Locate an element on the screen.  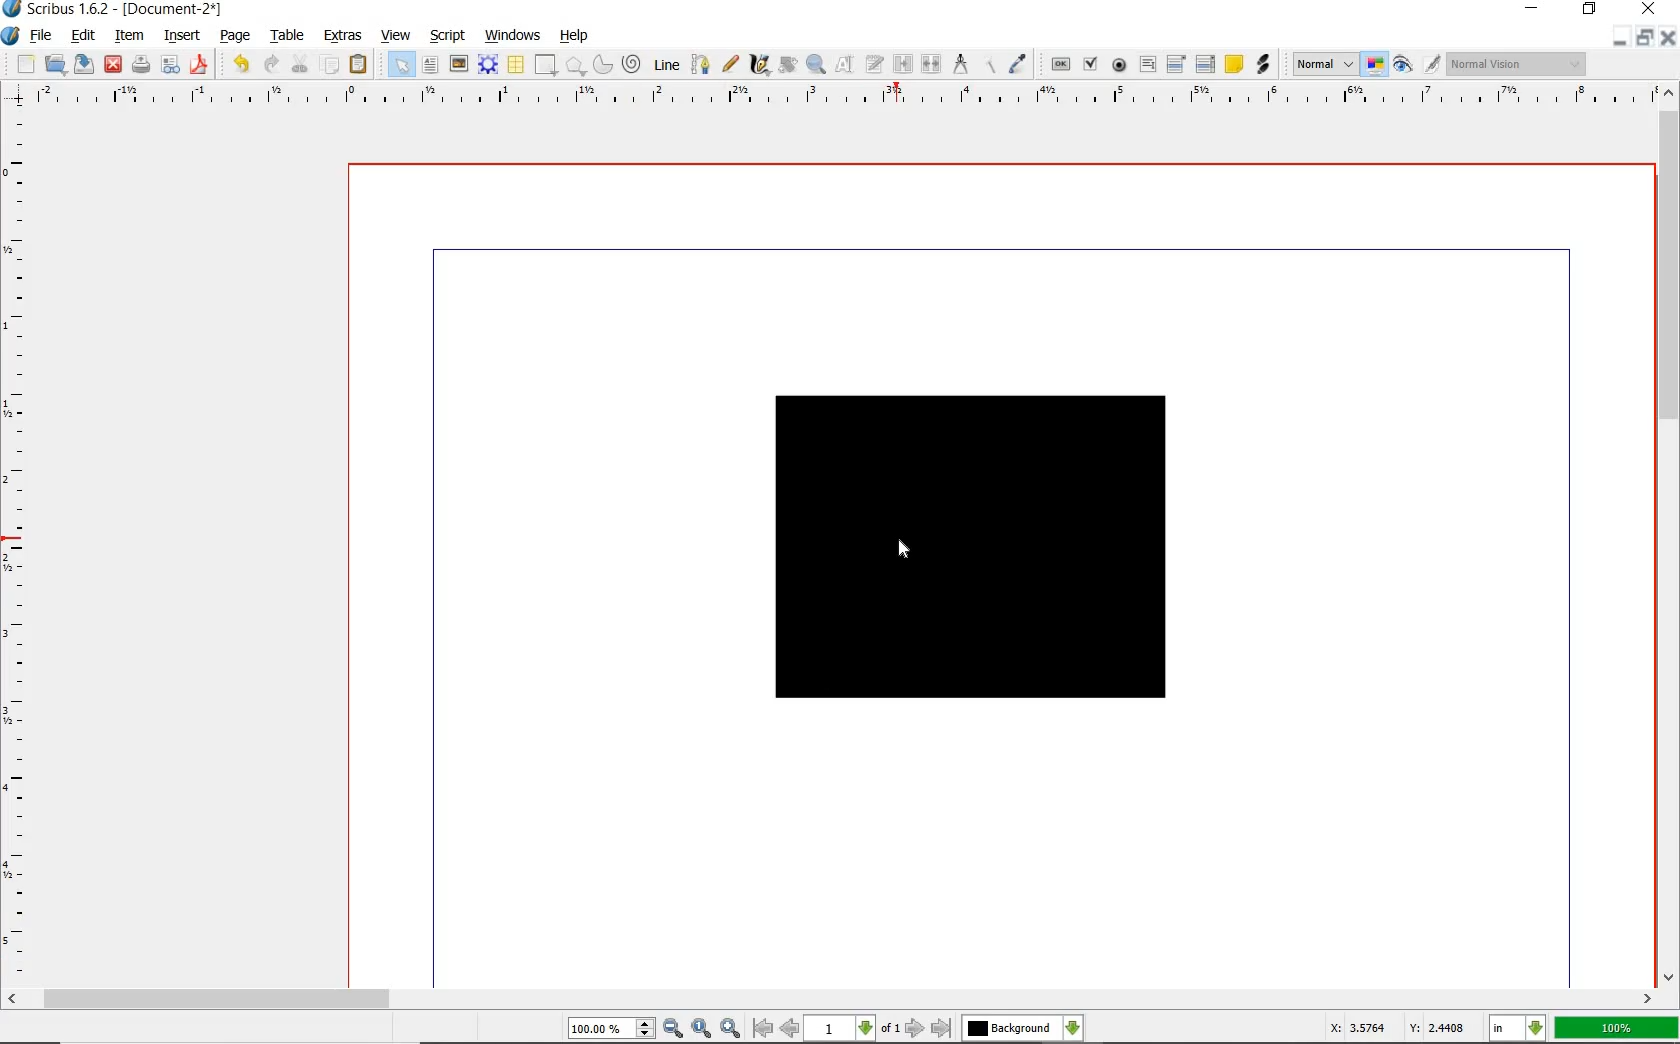
pdf radio button is located at coordinates (1115, 65).